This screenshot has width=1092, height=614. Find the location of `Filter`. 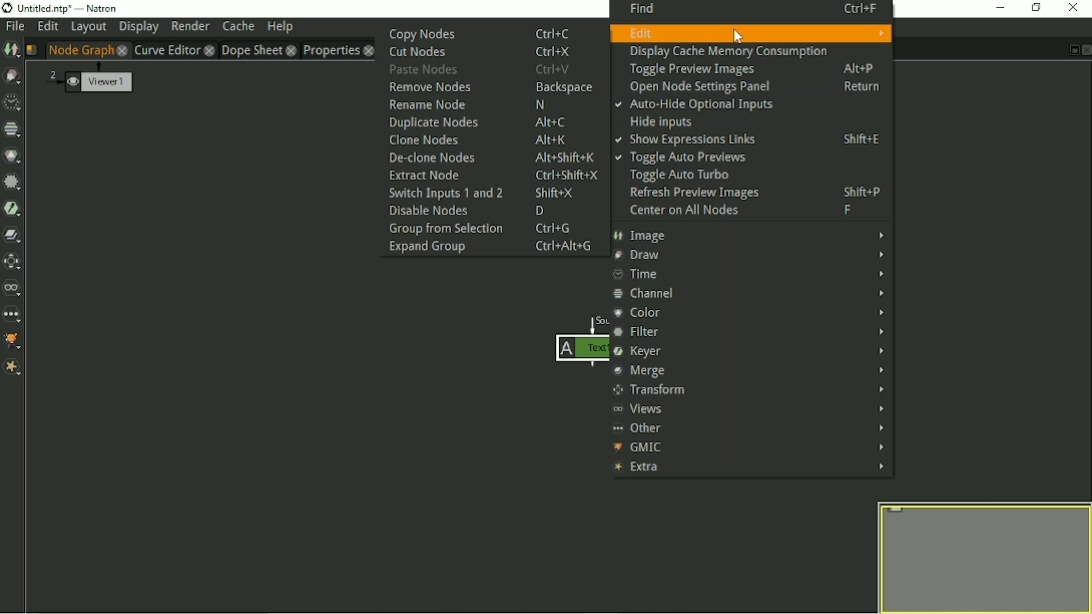

Filter is located at coordinates (752, 330).